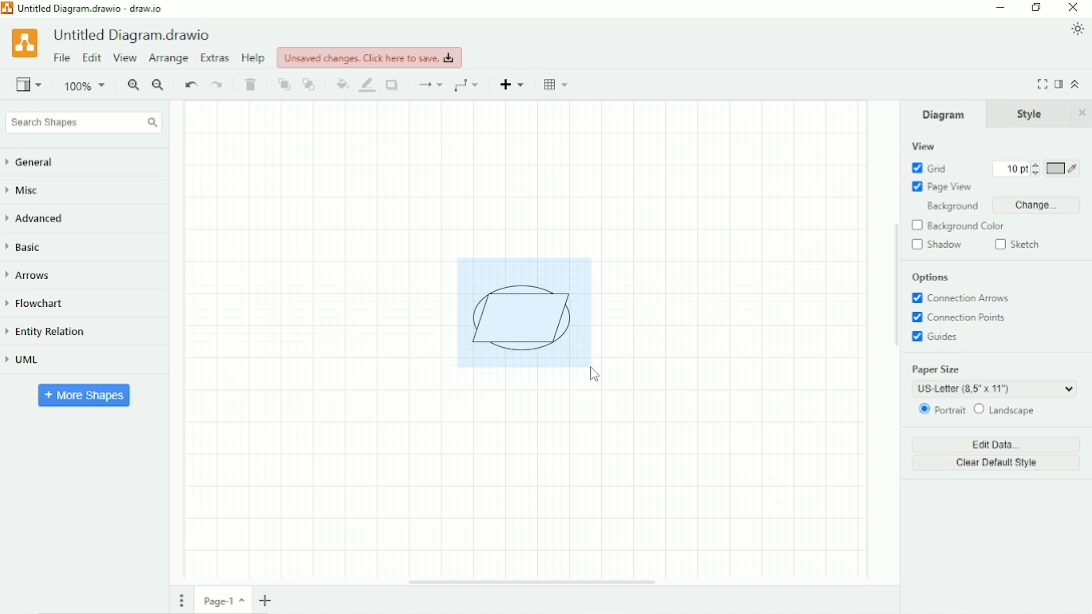  I want to click on Clear default style, so click(997, 464).